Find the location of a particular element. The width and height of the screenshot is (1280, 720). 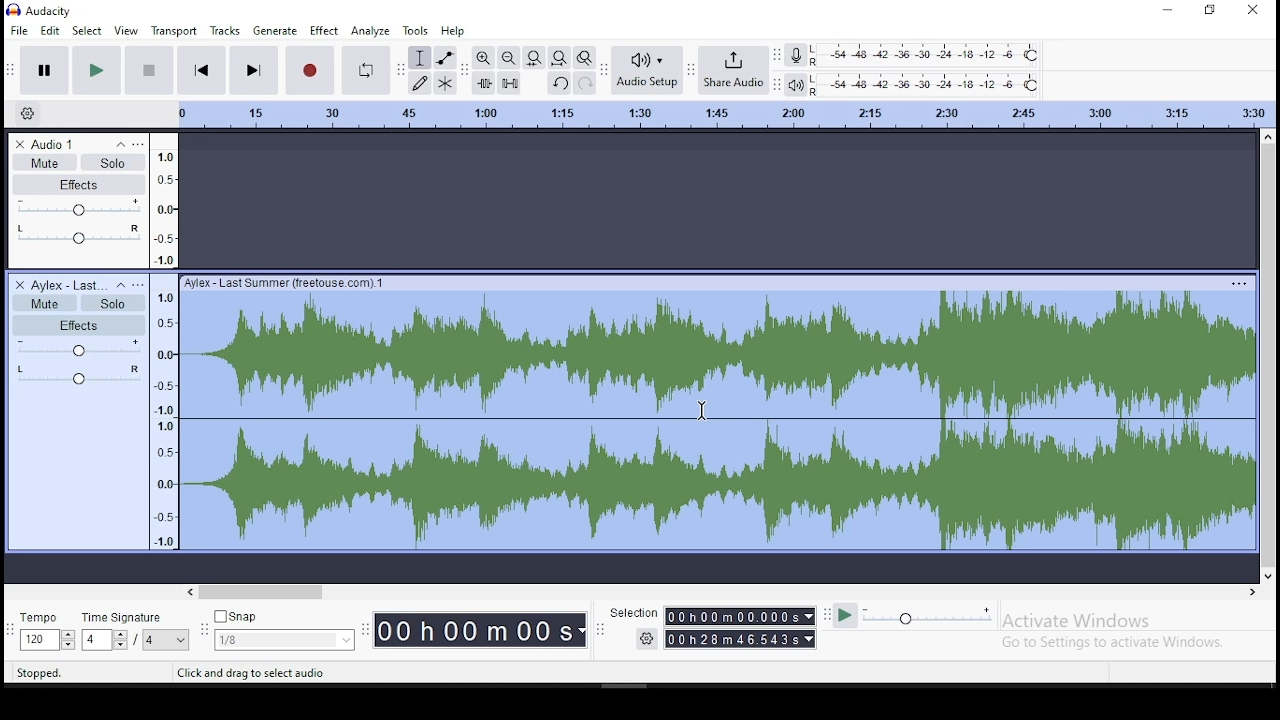

zoom toggle is located at coordinates (585, 58).